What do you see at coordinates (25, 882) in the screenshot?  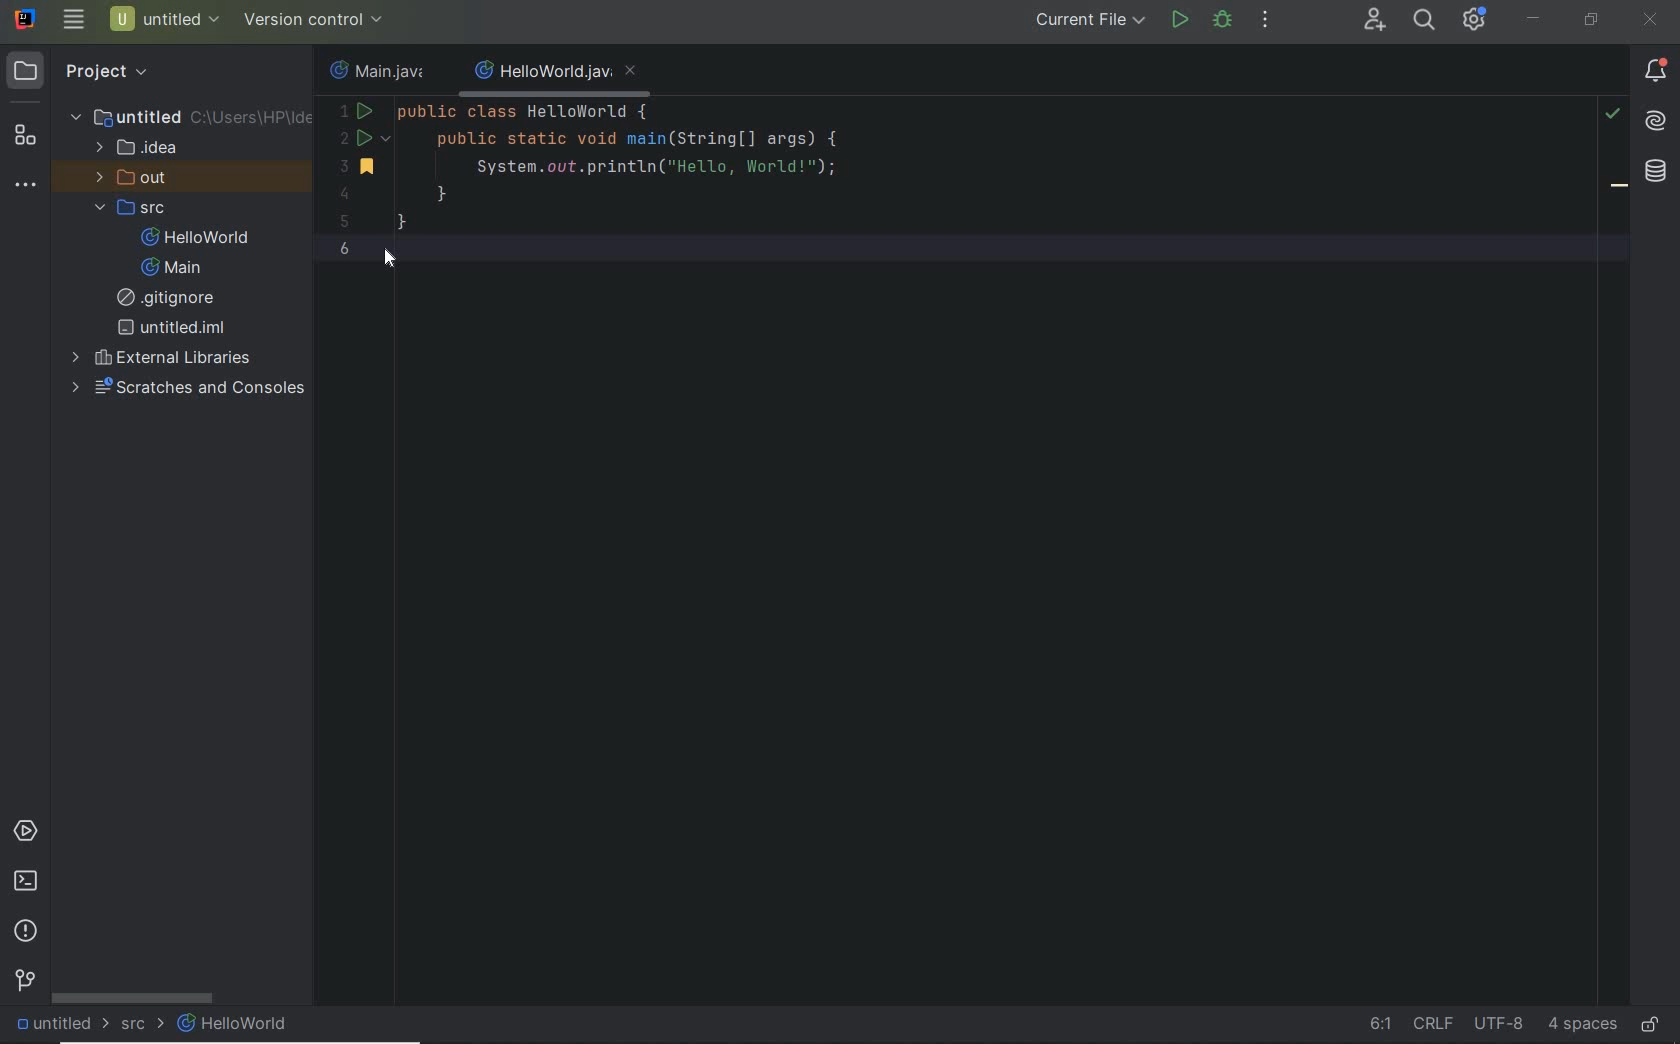 I see `terminal` at bounding box center [25, 882].